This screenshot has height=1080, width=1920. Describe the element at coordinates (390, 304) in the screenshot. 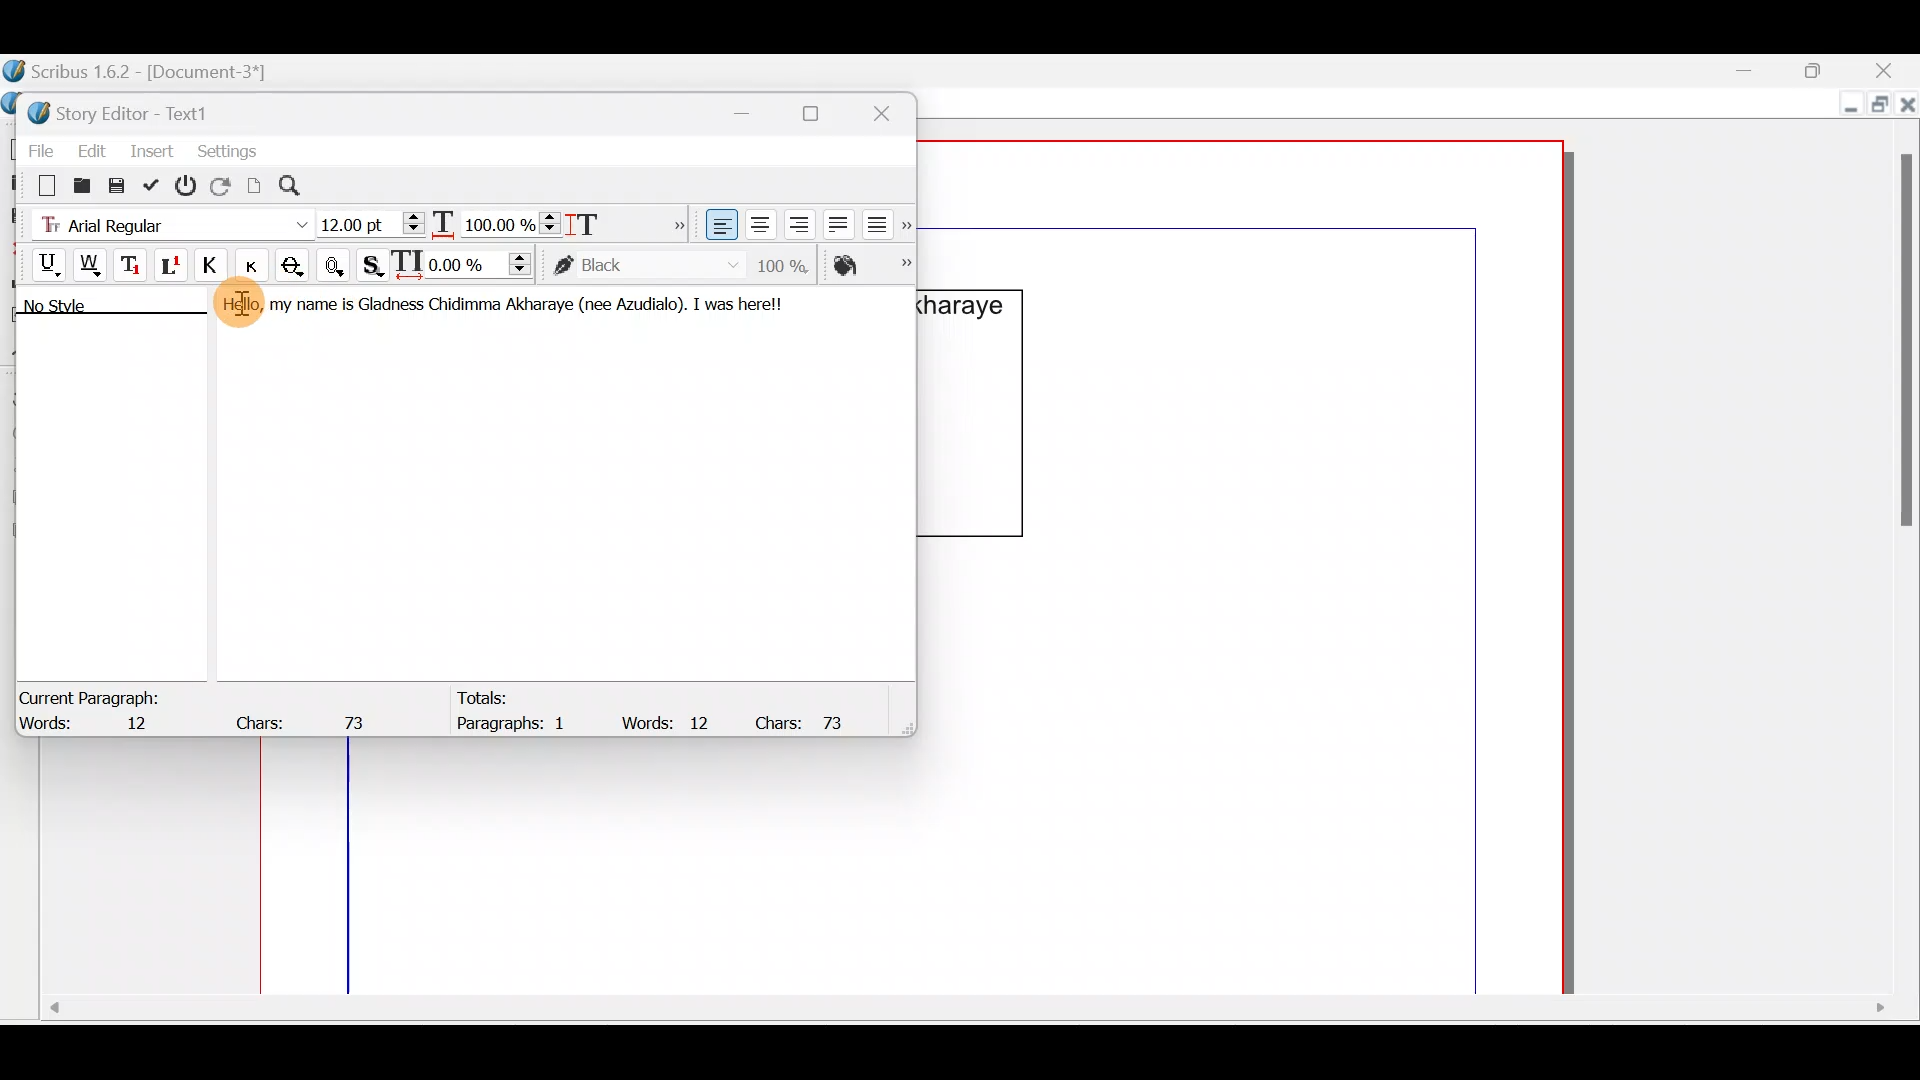

I see `Gladness` at that location.